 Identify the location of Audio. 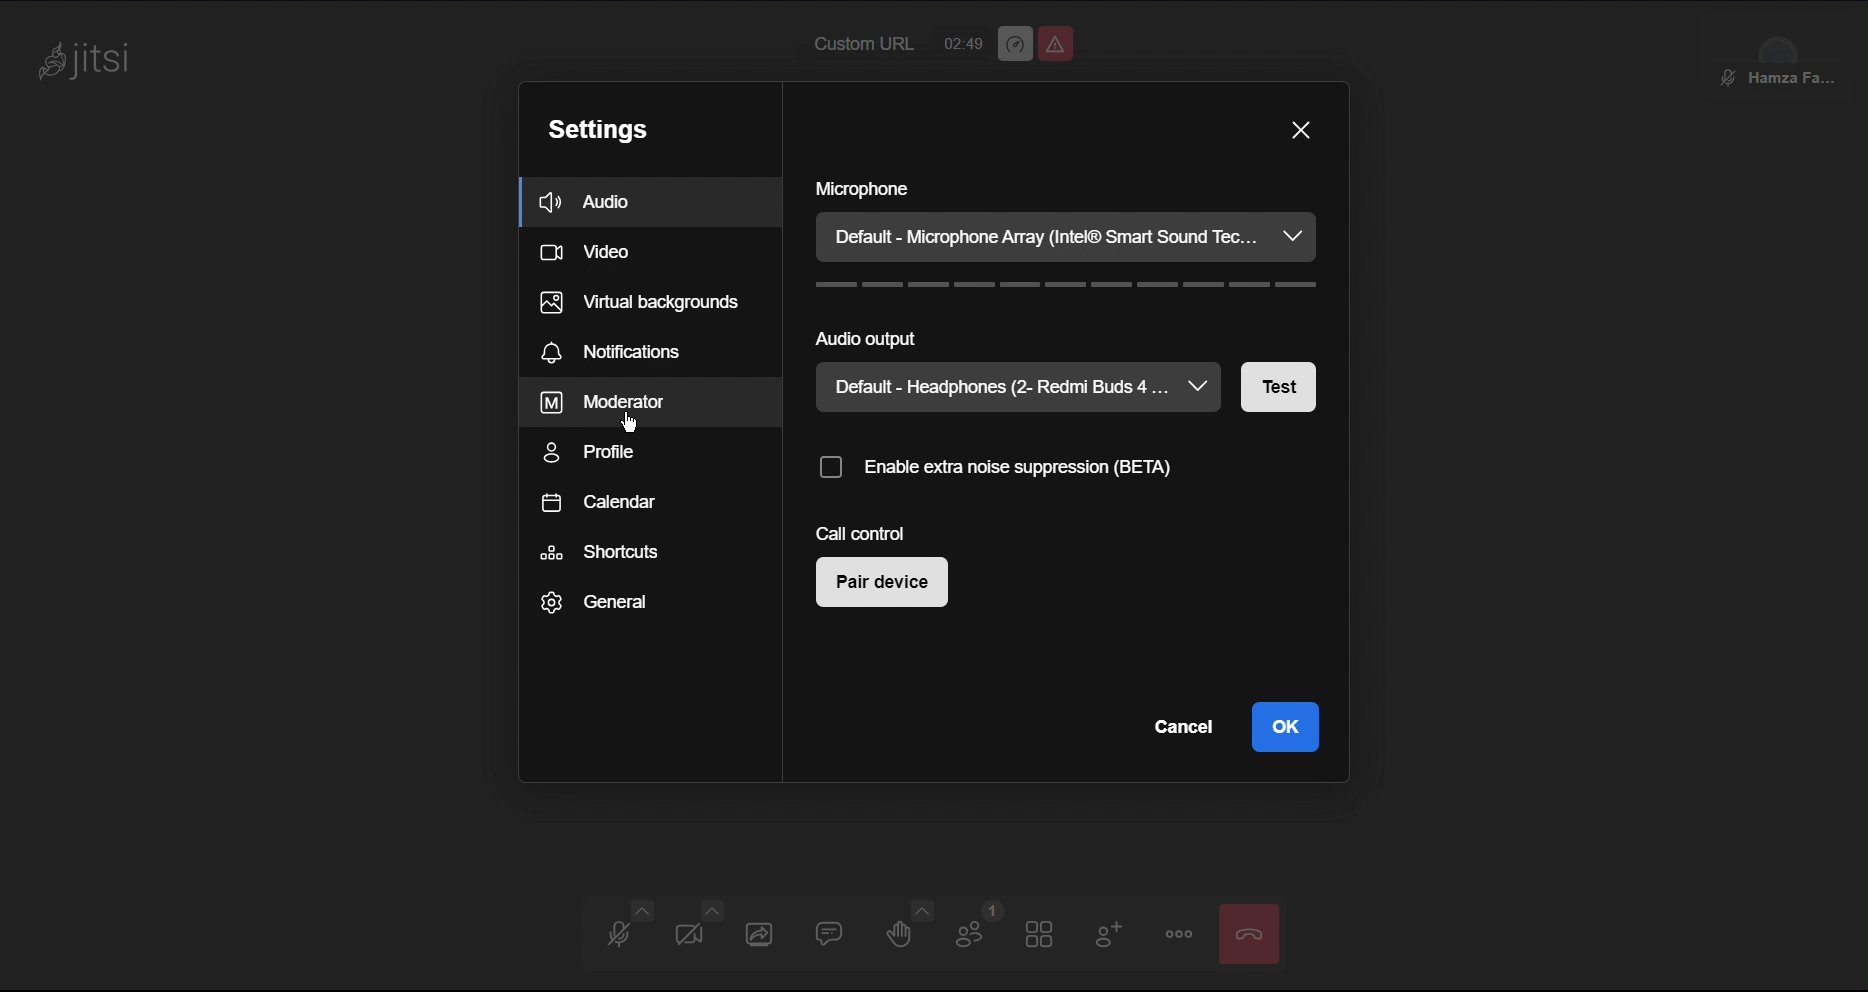
(612, 202).